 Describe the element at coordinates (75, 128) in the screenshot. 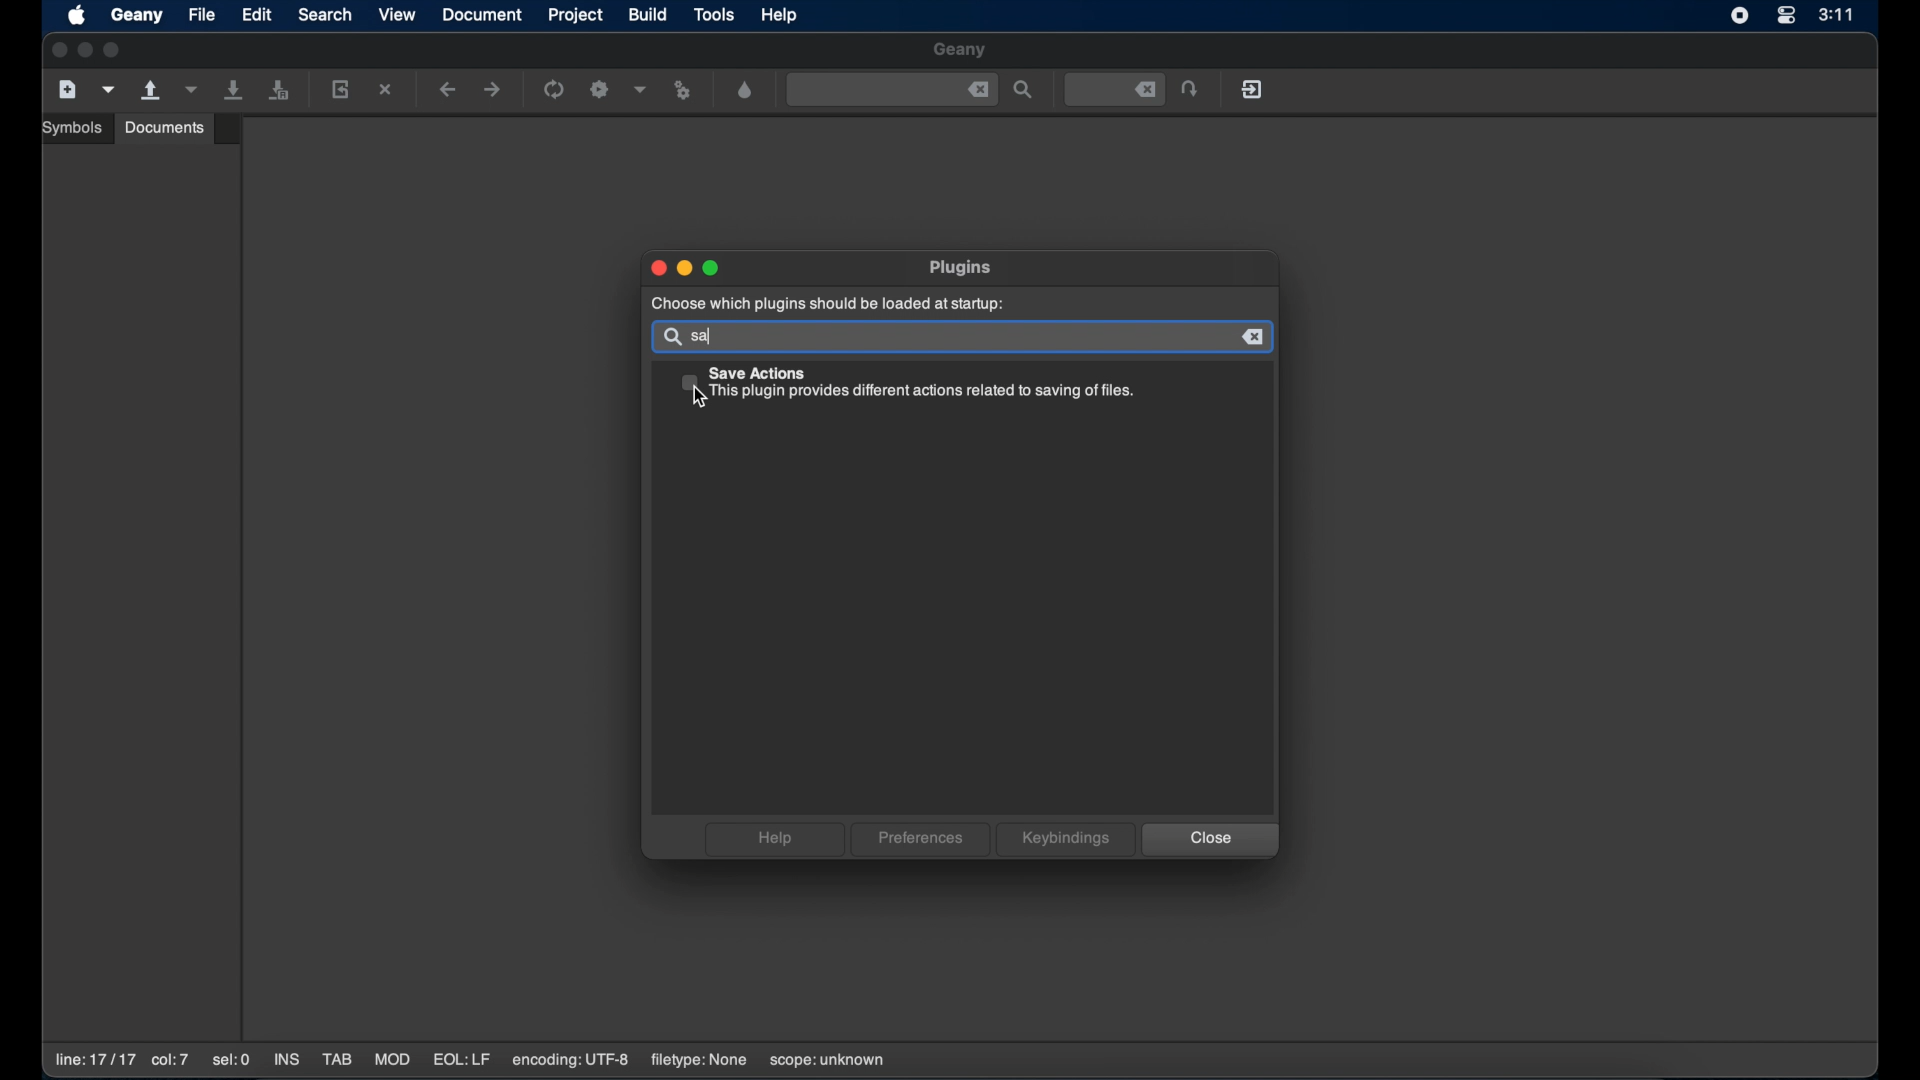

I see `symbols` at that location.